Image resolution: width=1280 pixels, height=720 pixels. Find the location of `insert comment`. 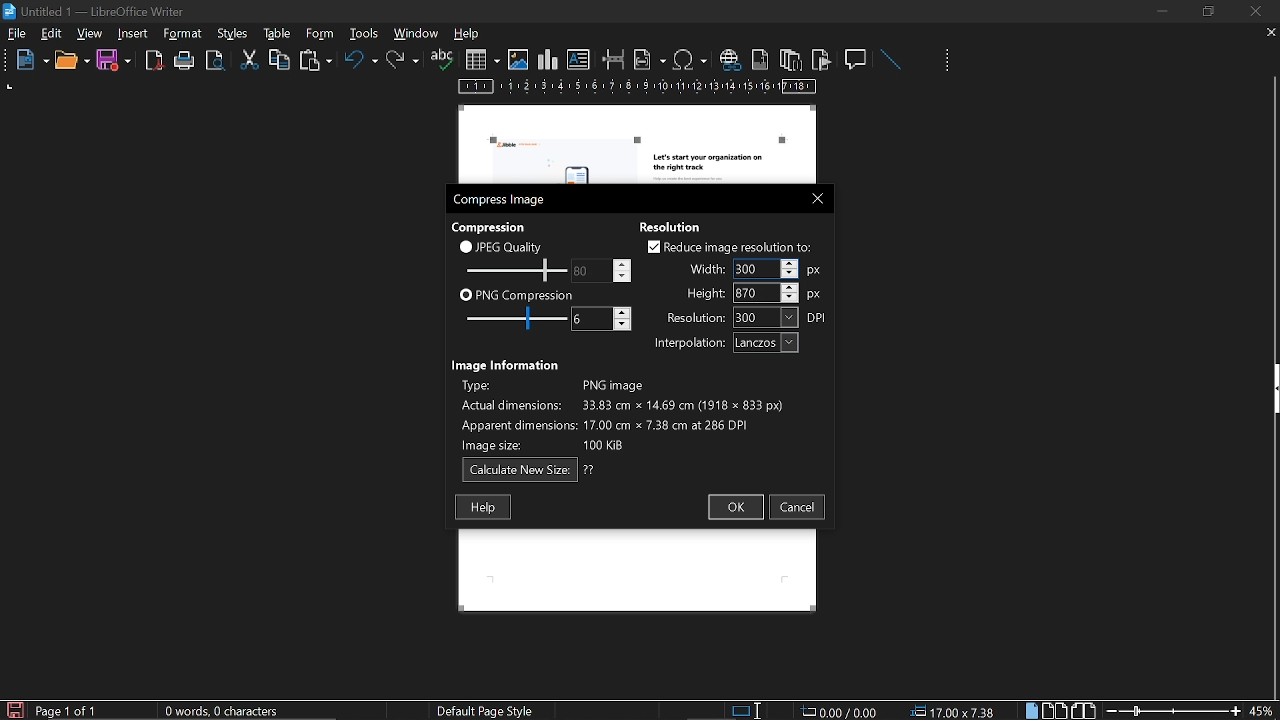

insert comment is located at coordinates (857, 58).